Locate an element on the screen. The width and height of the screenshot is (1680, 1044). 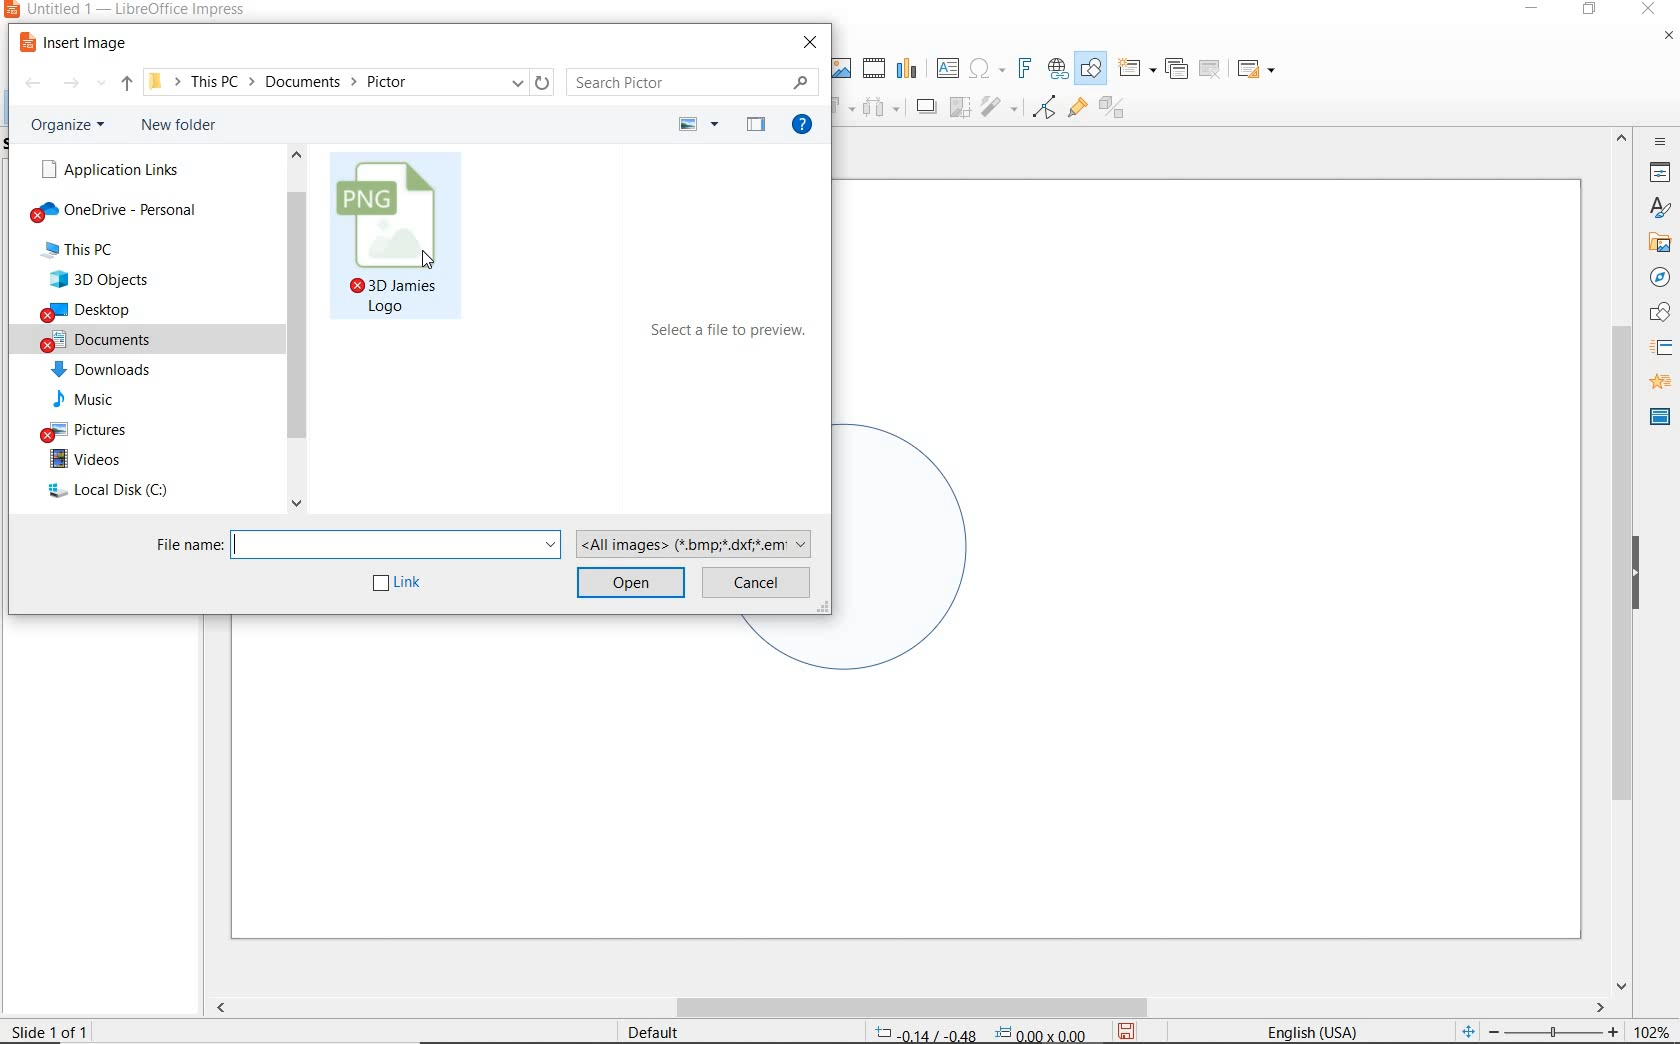
master slide is located at coordinates (1660, 415).